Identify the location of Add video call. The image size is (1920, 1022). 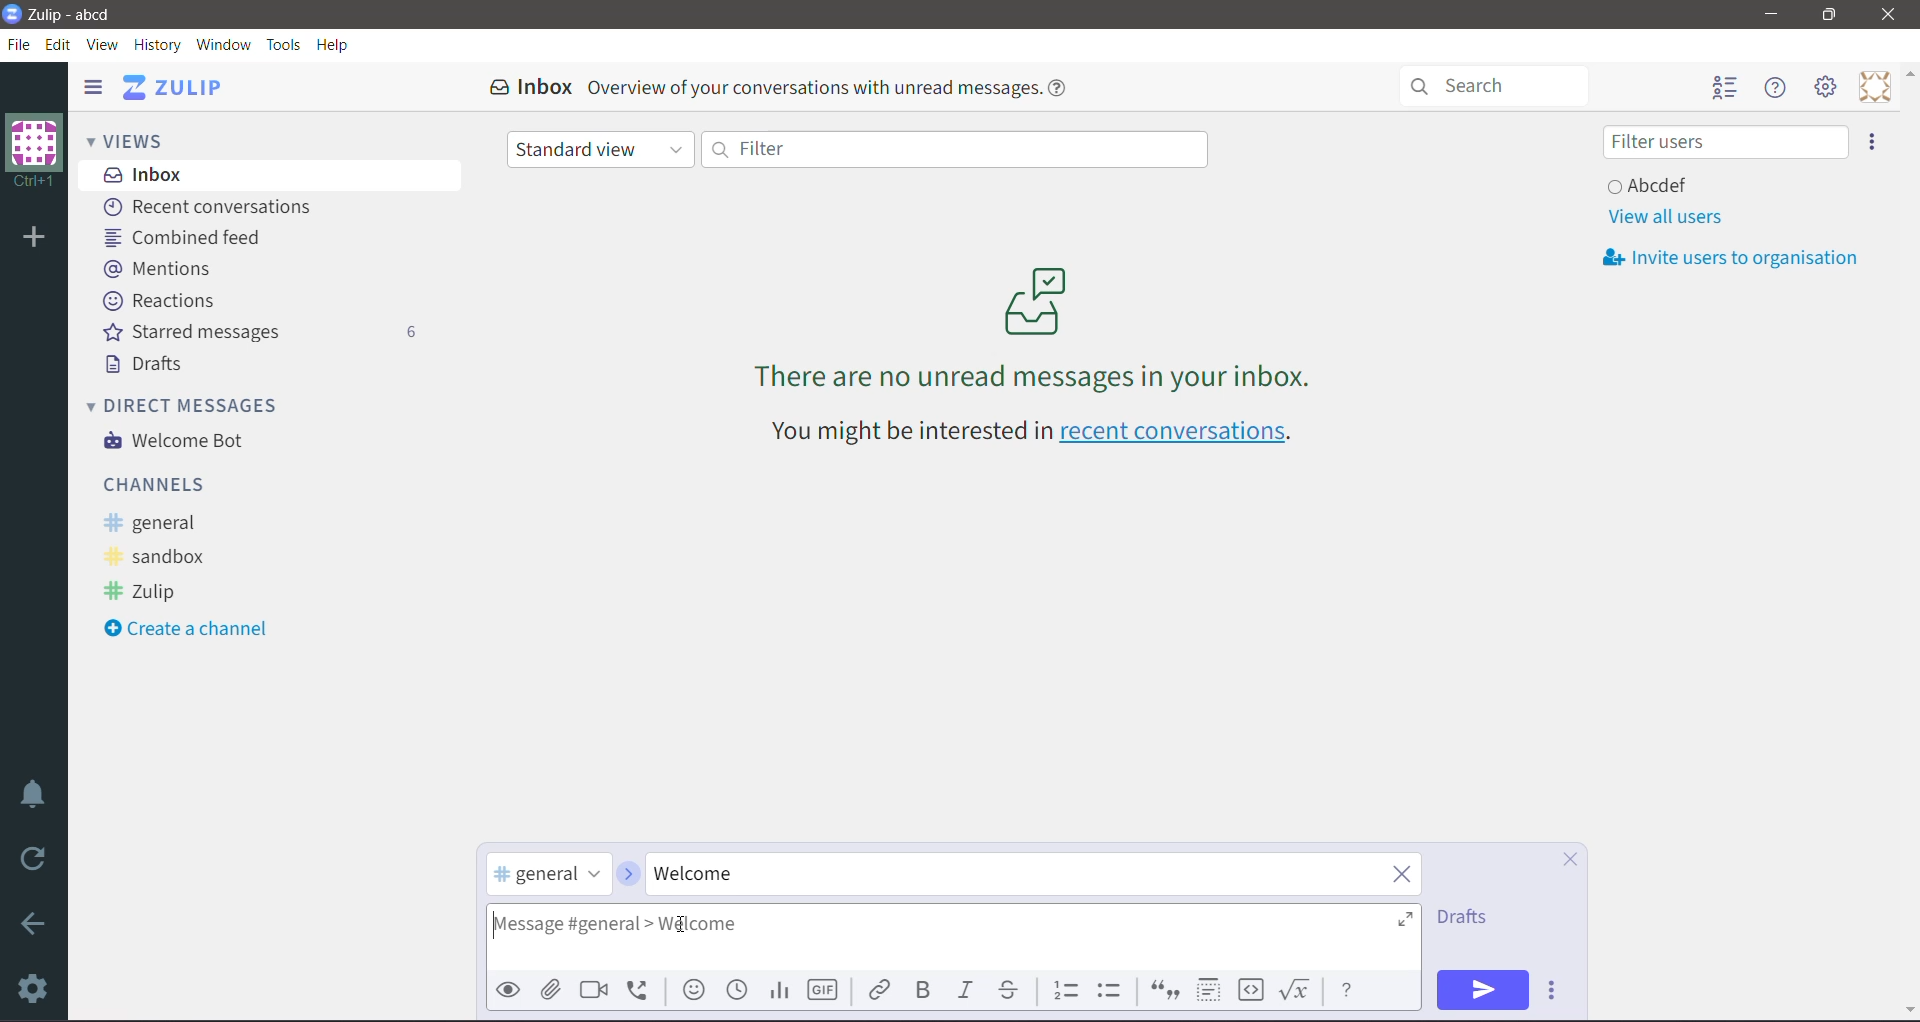
(592, 990).